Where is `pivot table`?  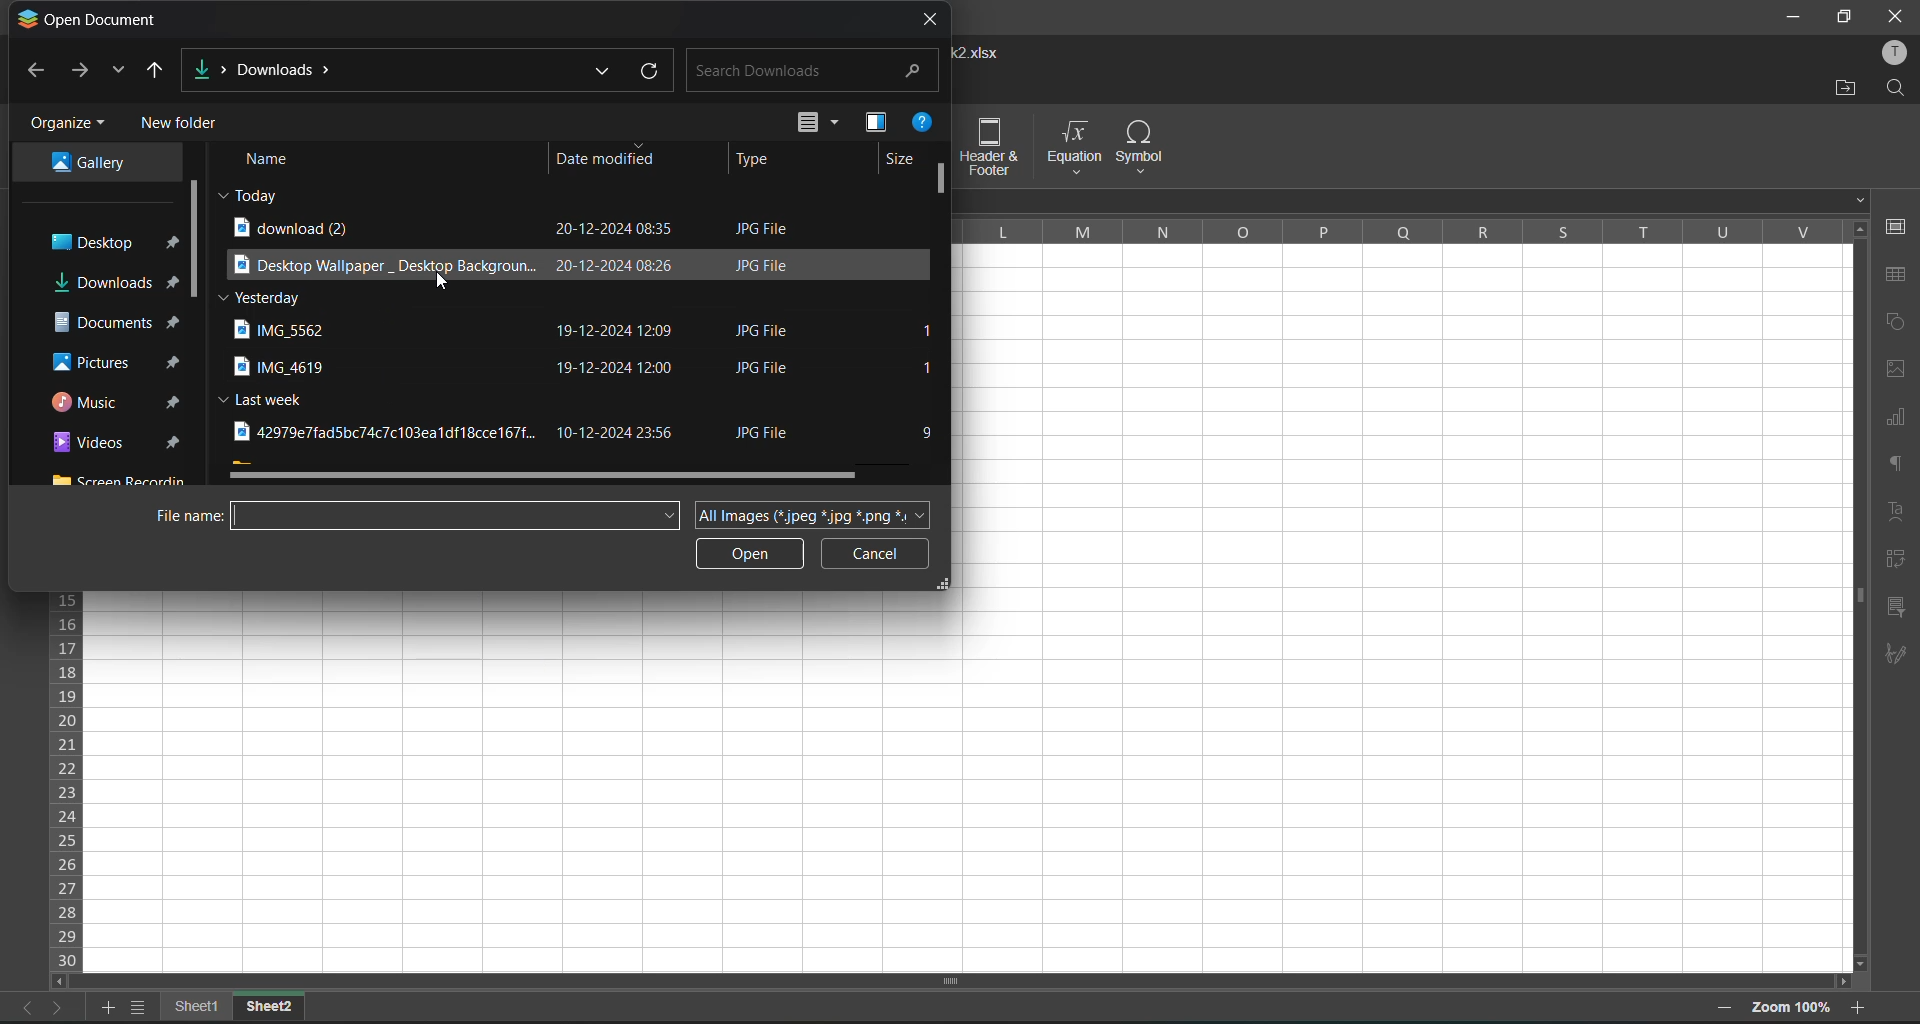 pivot table is located at coordinates (1900, 559).